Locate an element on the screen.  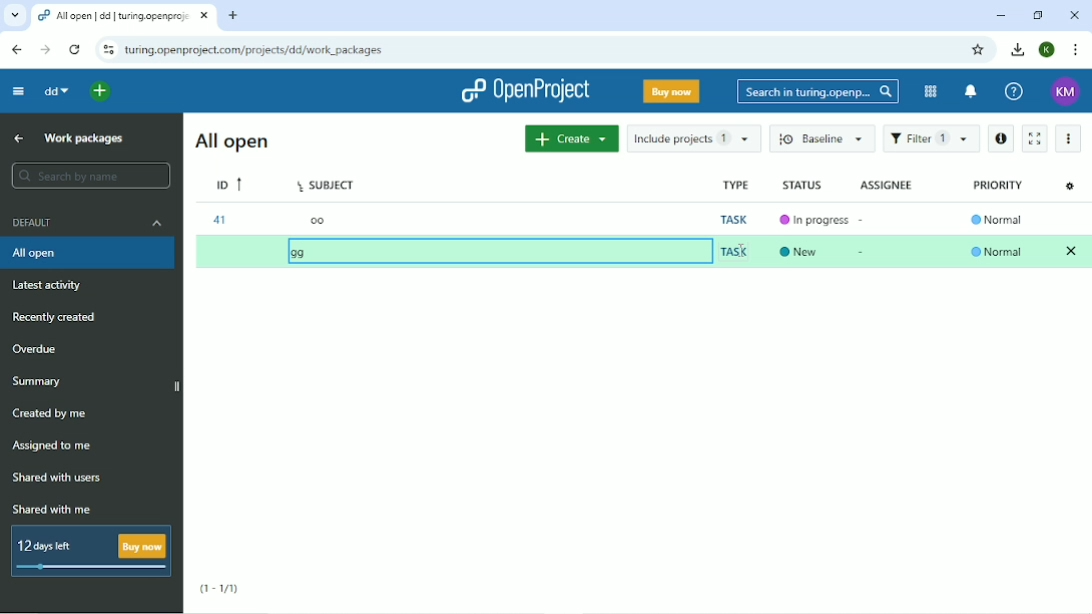
Modules is located at coordinates (929, 90).